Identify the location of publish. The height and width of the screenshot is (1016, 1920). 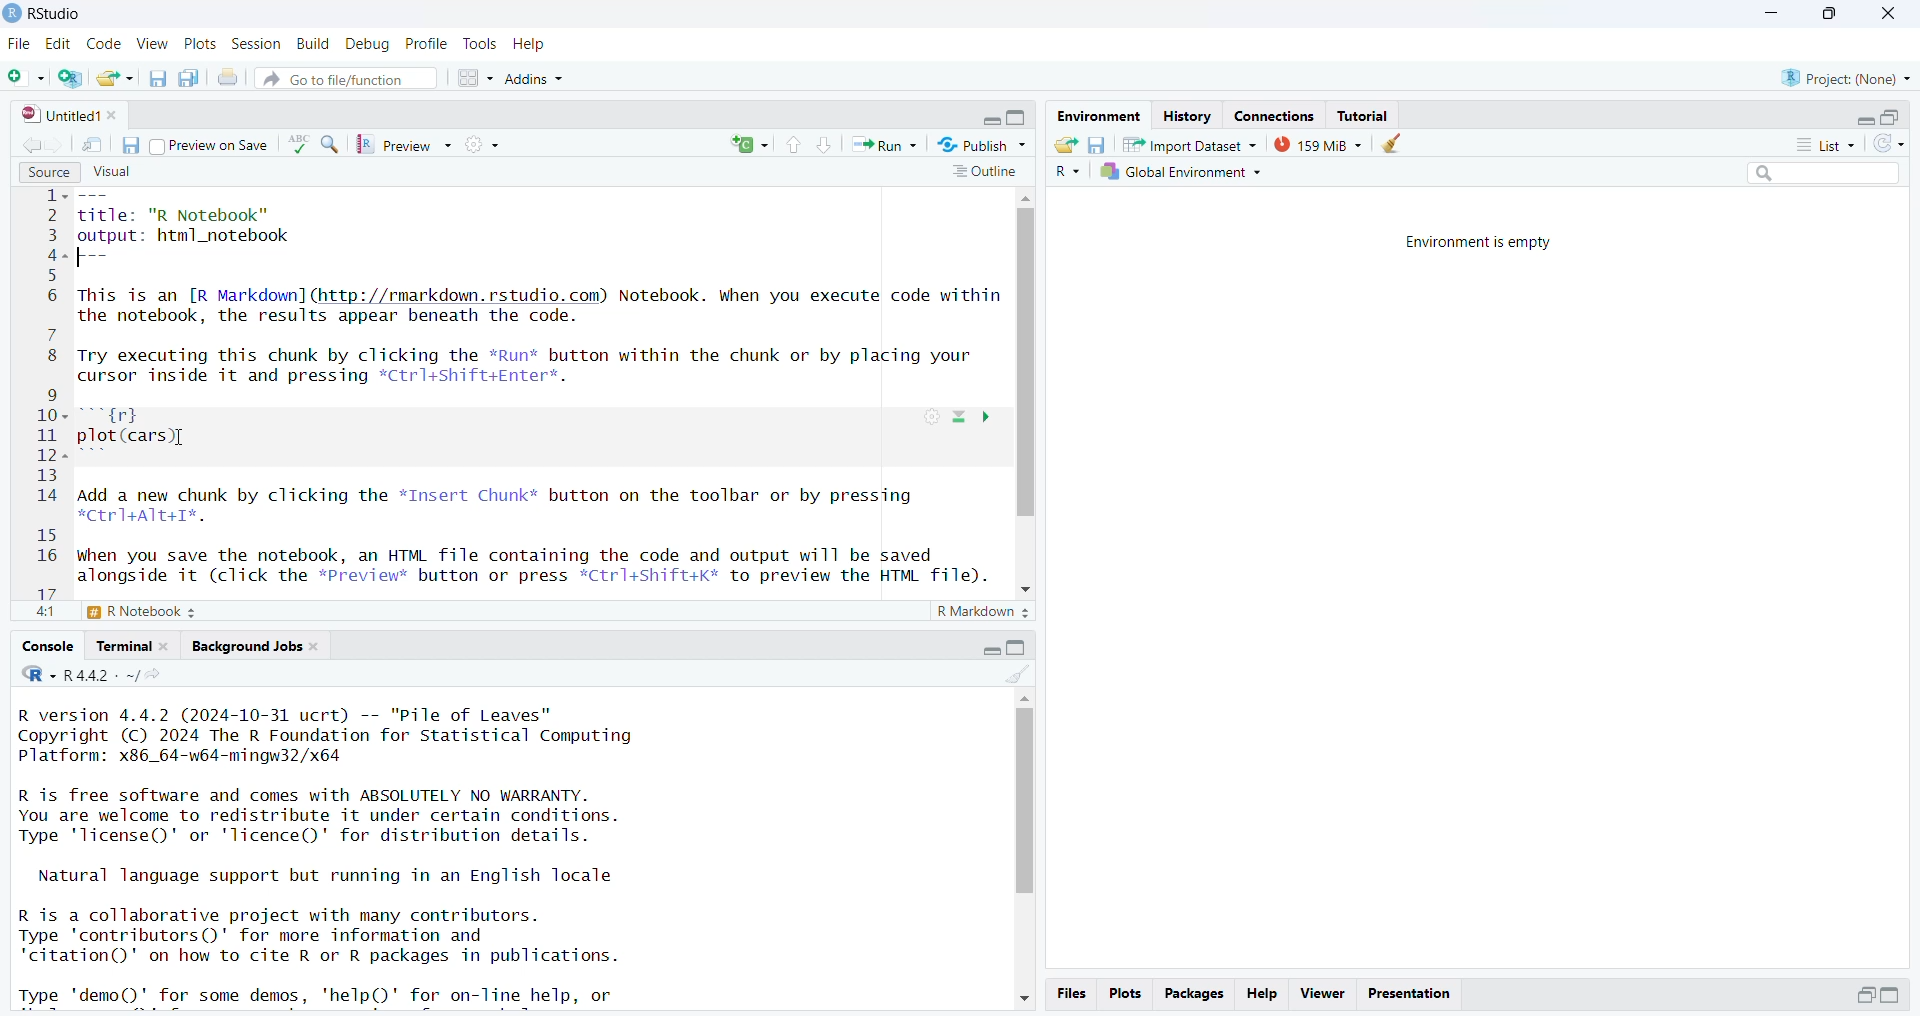
(980, 144).